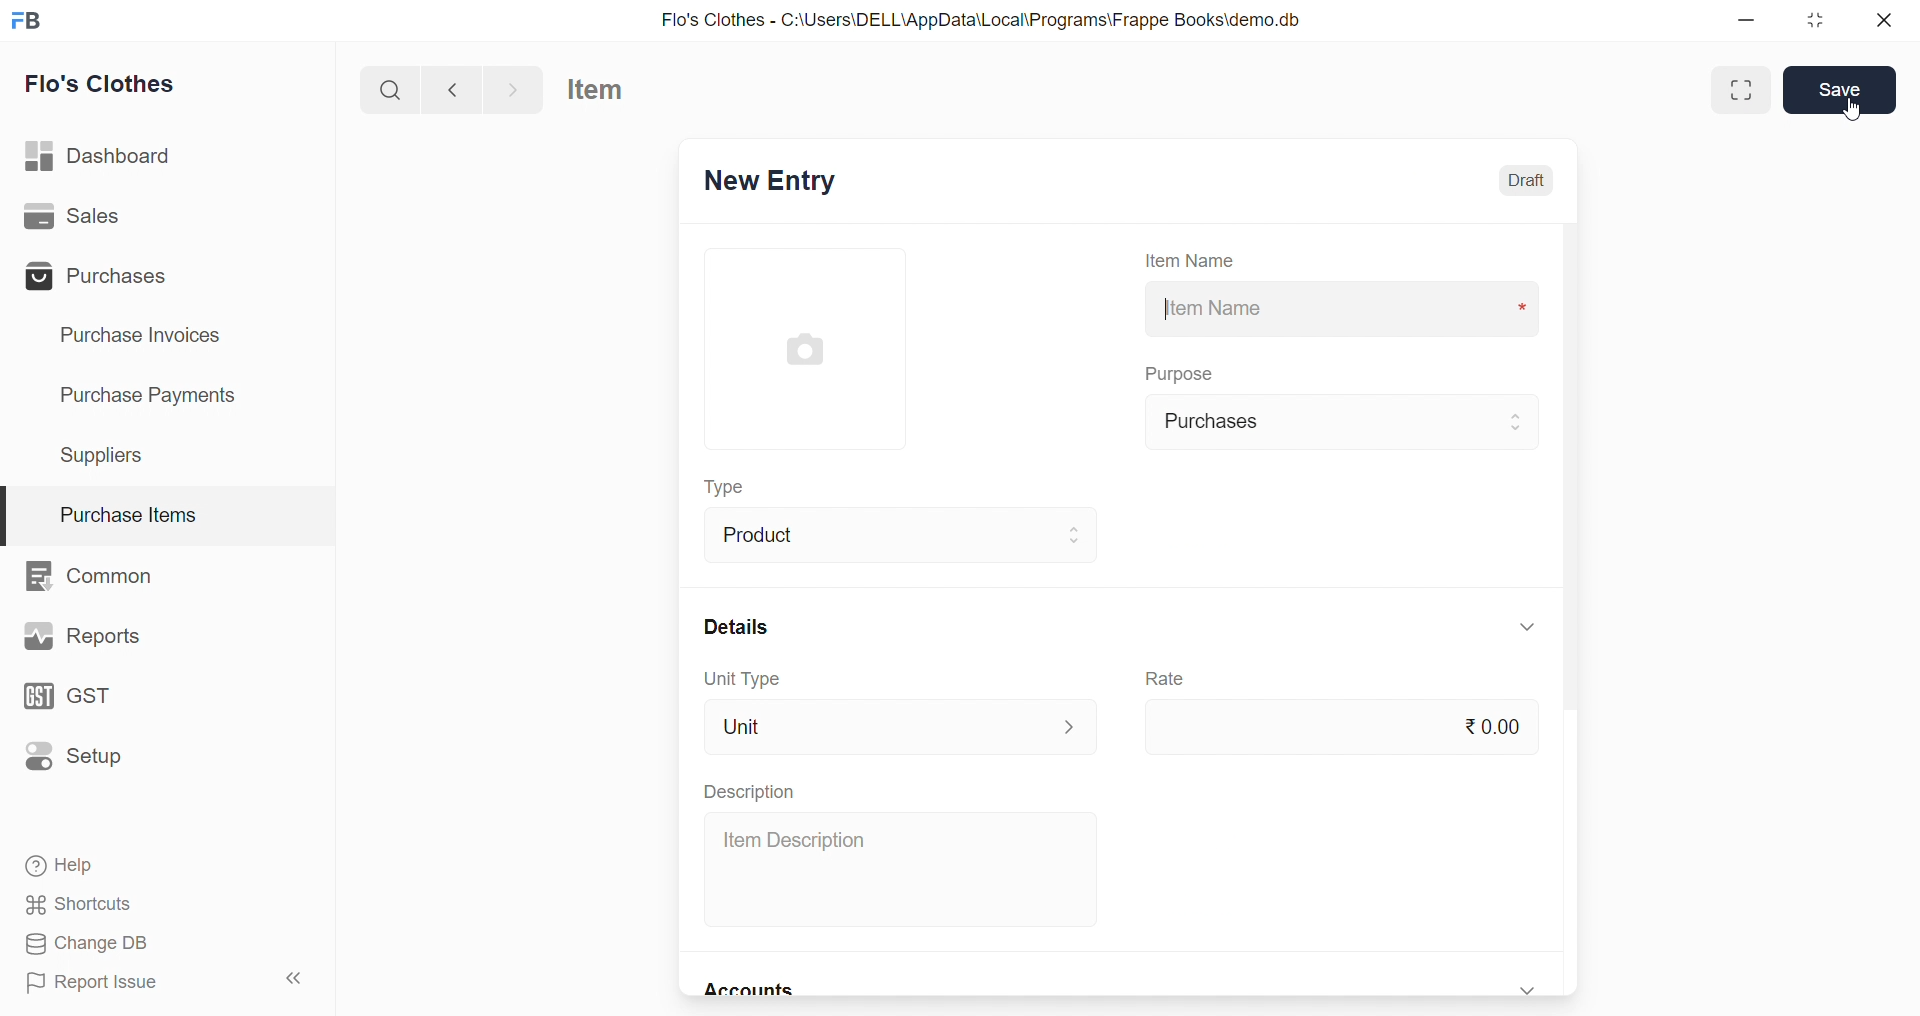  What do you see at coordinates (1578, 609) in the screenshot?
I see `scroll bar` at bounding box center [1578, 609].